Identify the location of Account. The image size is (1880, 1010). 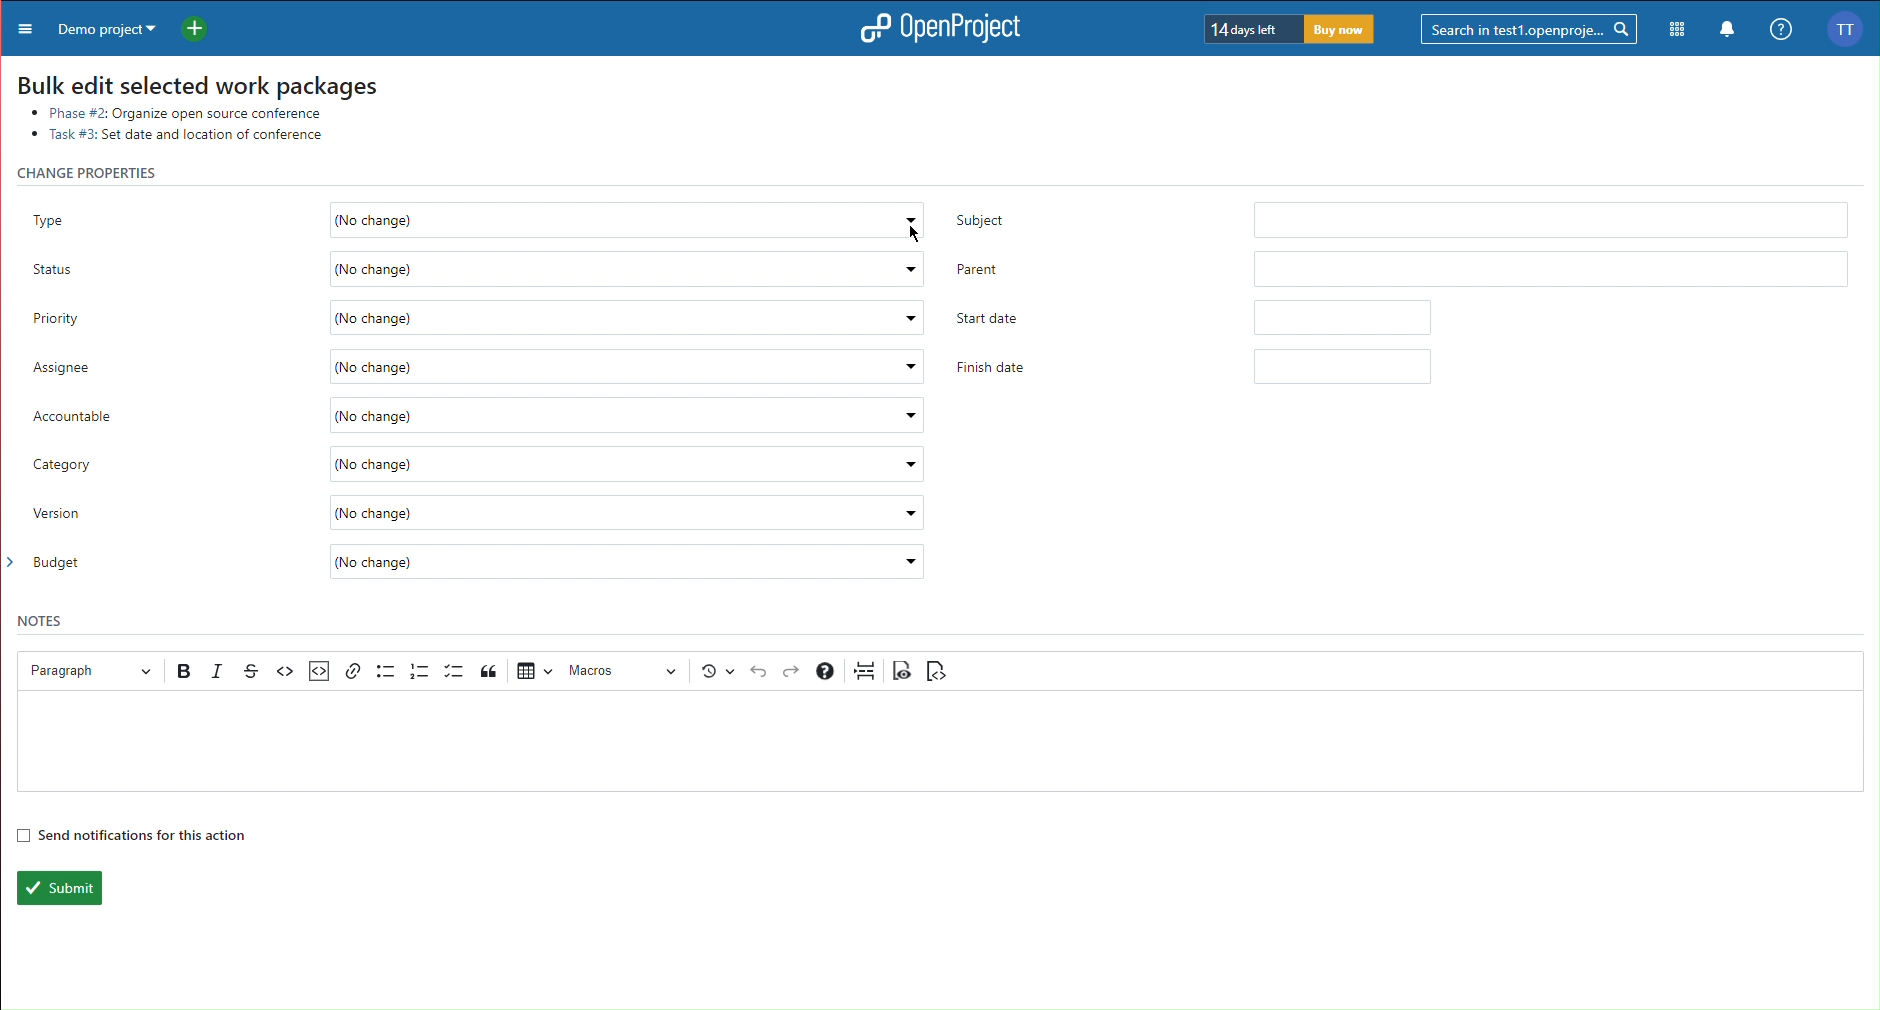
(1851, 28).